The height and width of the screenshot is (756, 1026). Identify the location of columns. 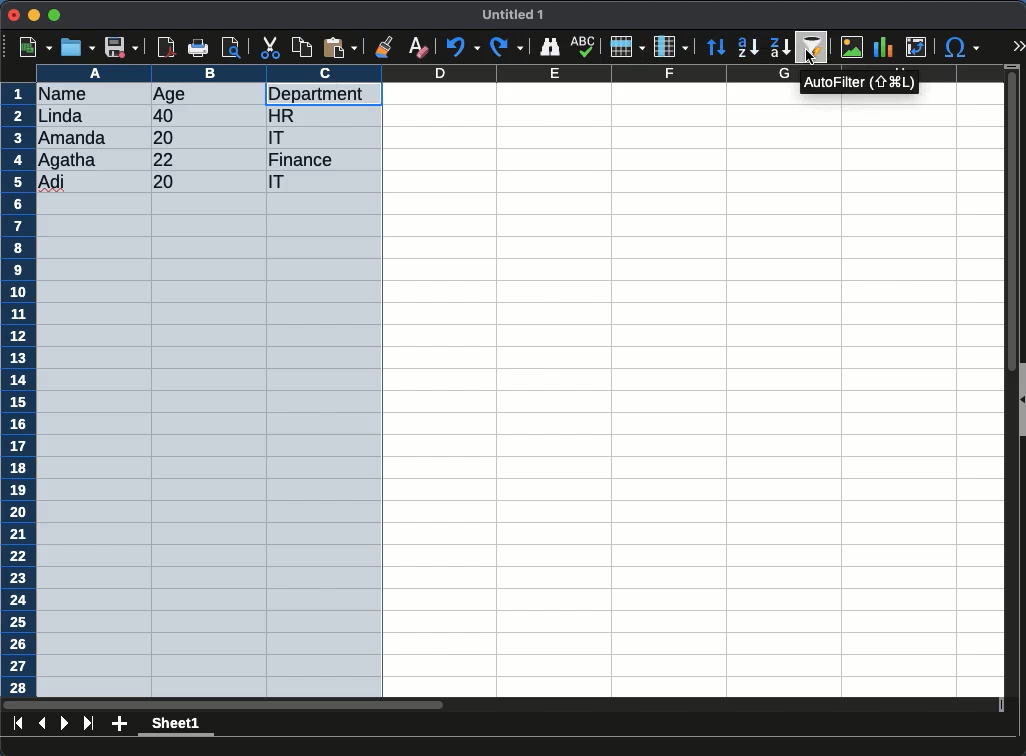
(671, 45).